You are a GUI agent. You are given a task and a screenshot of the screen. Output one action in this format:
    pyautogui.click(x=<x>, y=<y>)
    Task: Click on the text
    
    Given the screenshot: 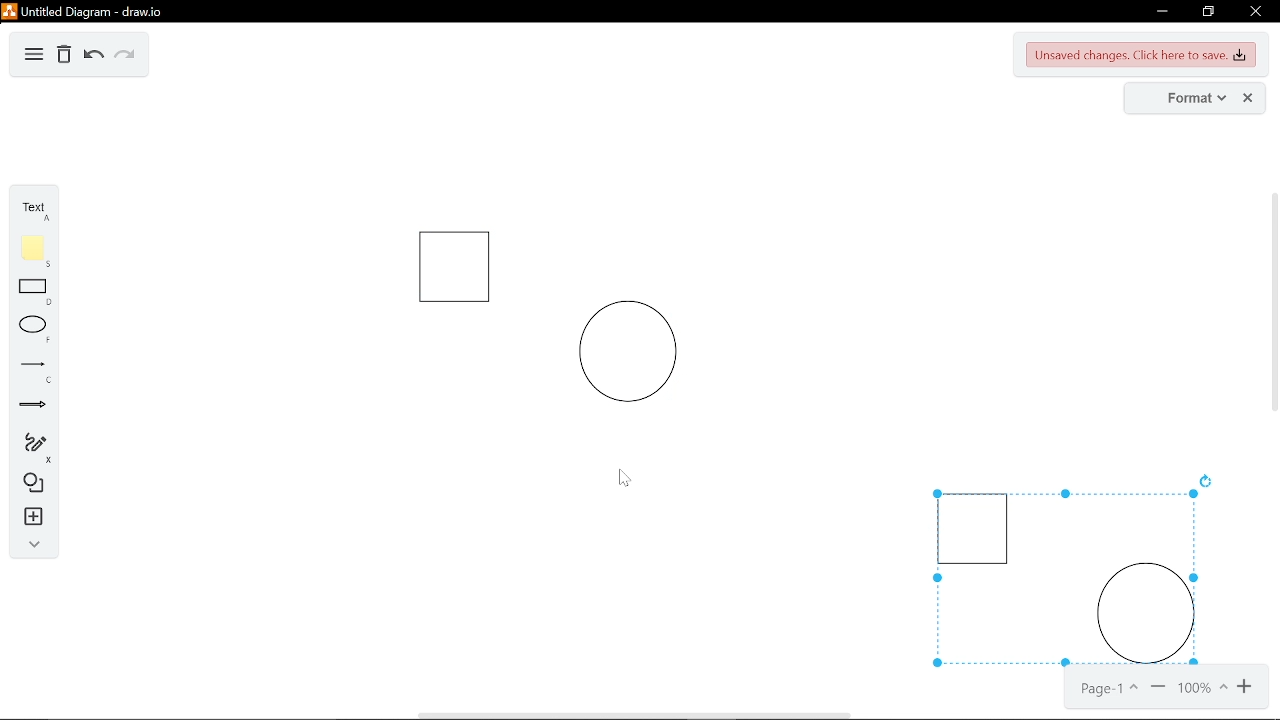 What is the action you would take?
    pyautogui.click(x=32, y=209)
    